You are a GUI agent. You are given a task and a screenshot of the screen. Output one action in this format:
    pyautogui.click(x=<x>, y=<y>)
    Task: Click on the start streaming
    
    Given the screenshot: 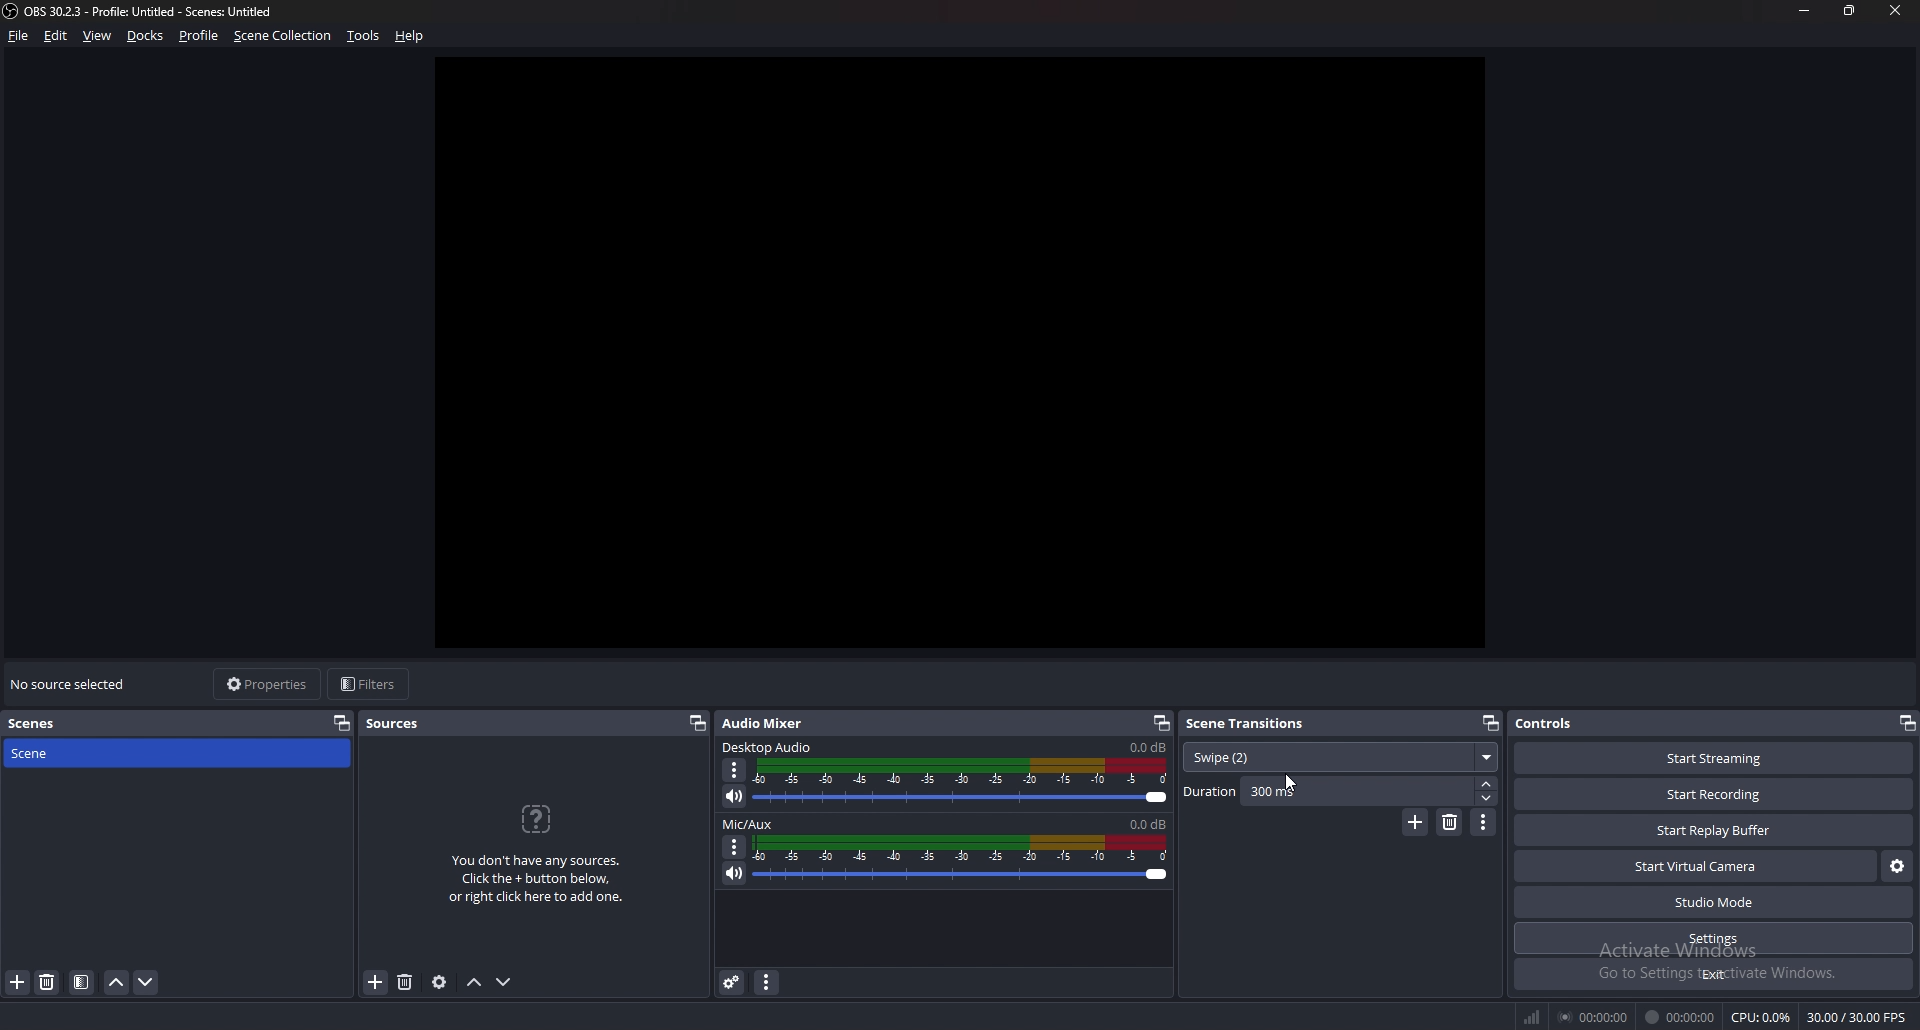 What is the action you would take?
    pyautogui.click(x=1716, y=758)
    